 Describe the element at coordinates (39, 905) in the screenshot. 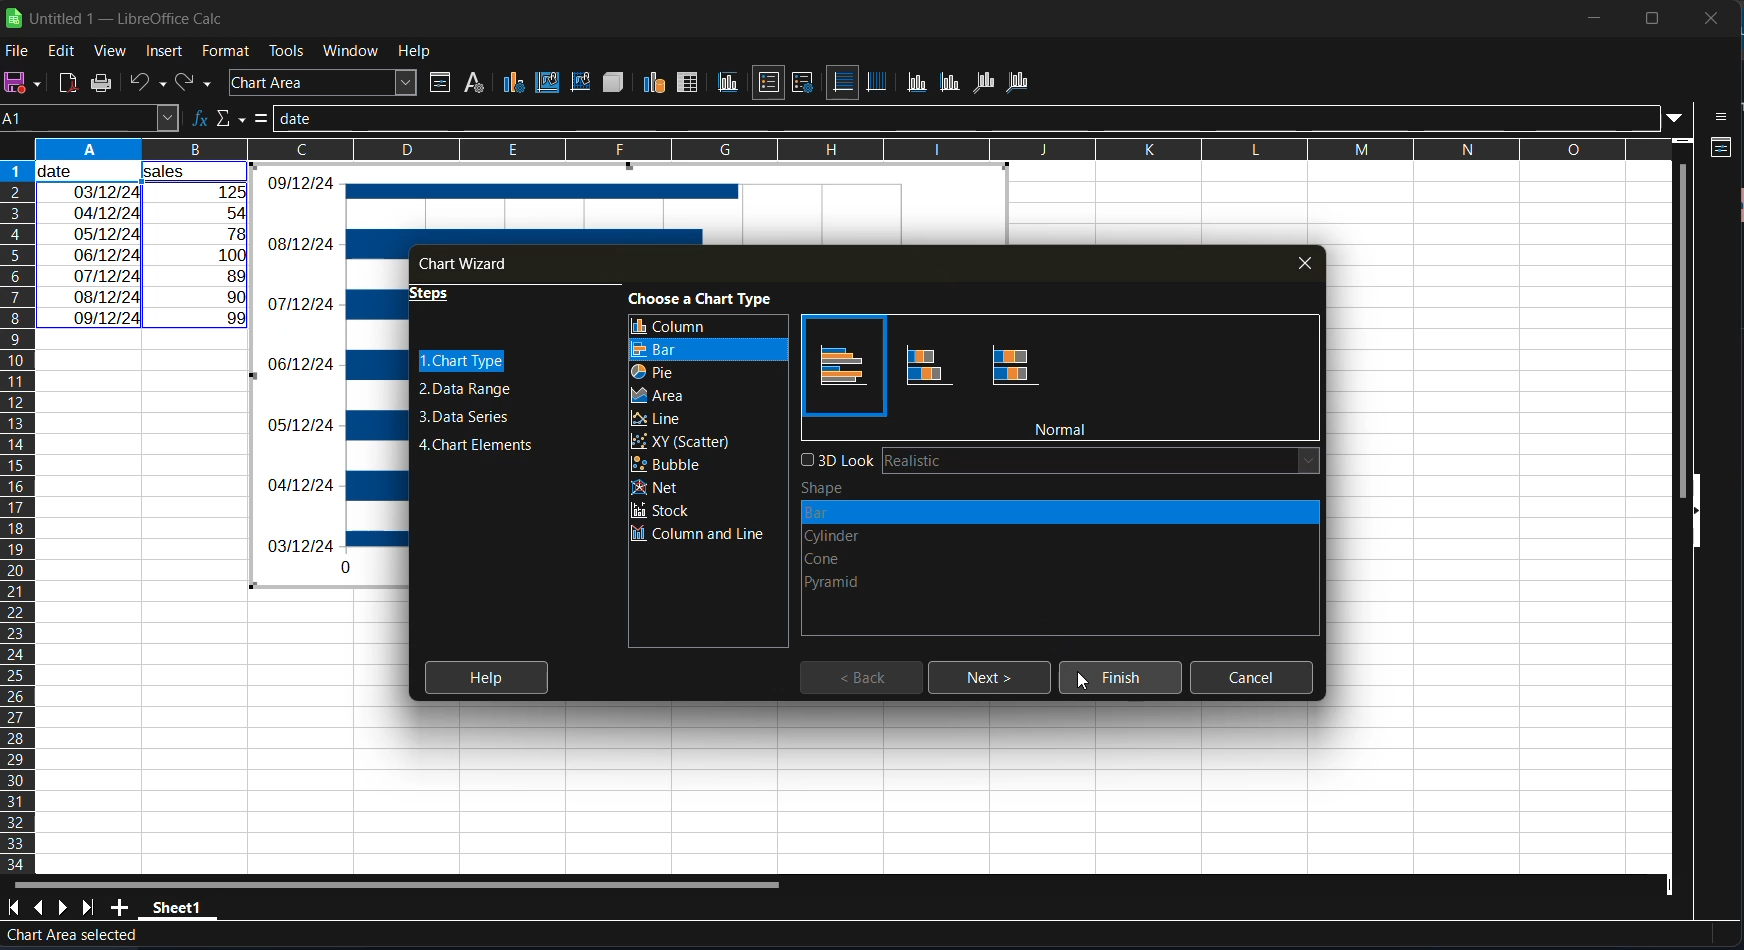

I see `scroll to previous sheet` at that location.